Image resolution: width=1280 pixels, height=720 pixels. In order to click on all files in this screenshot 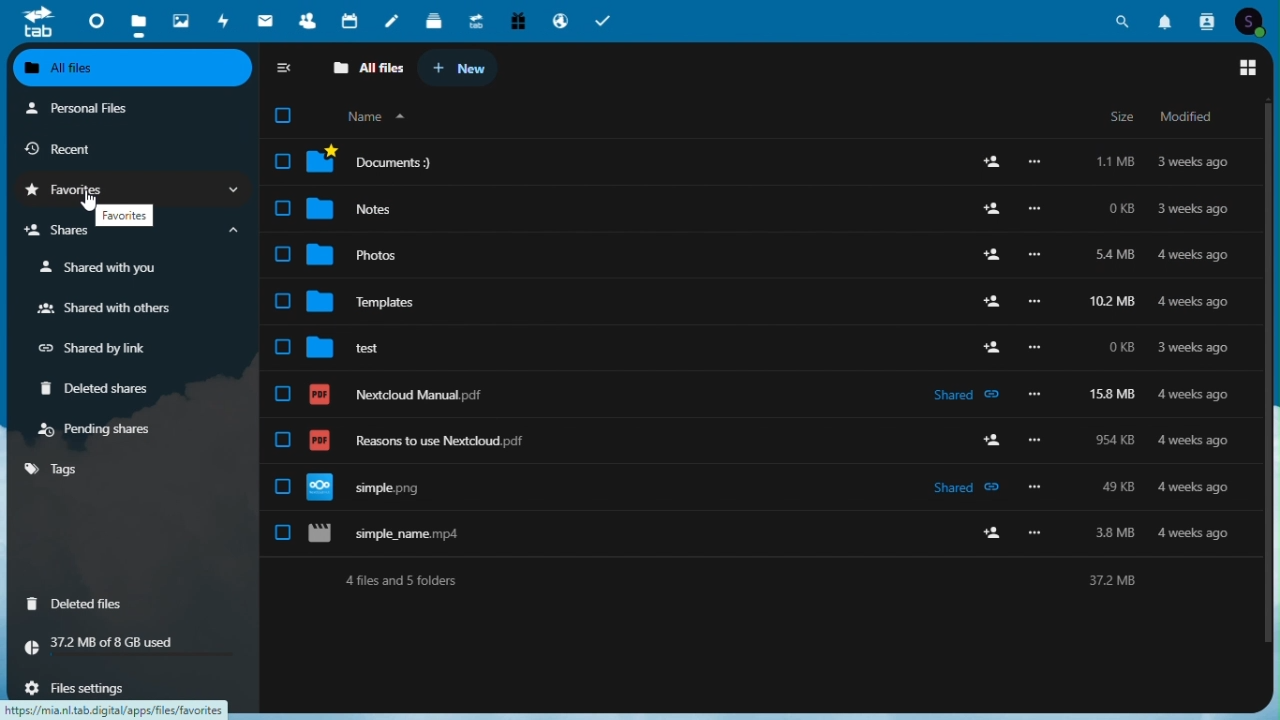, I will do `click(755, 370)`.